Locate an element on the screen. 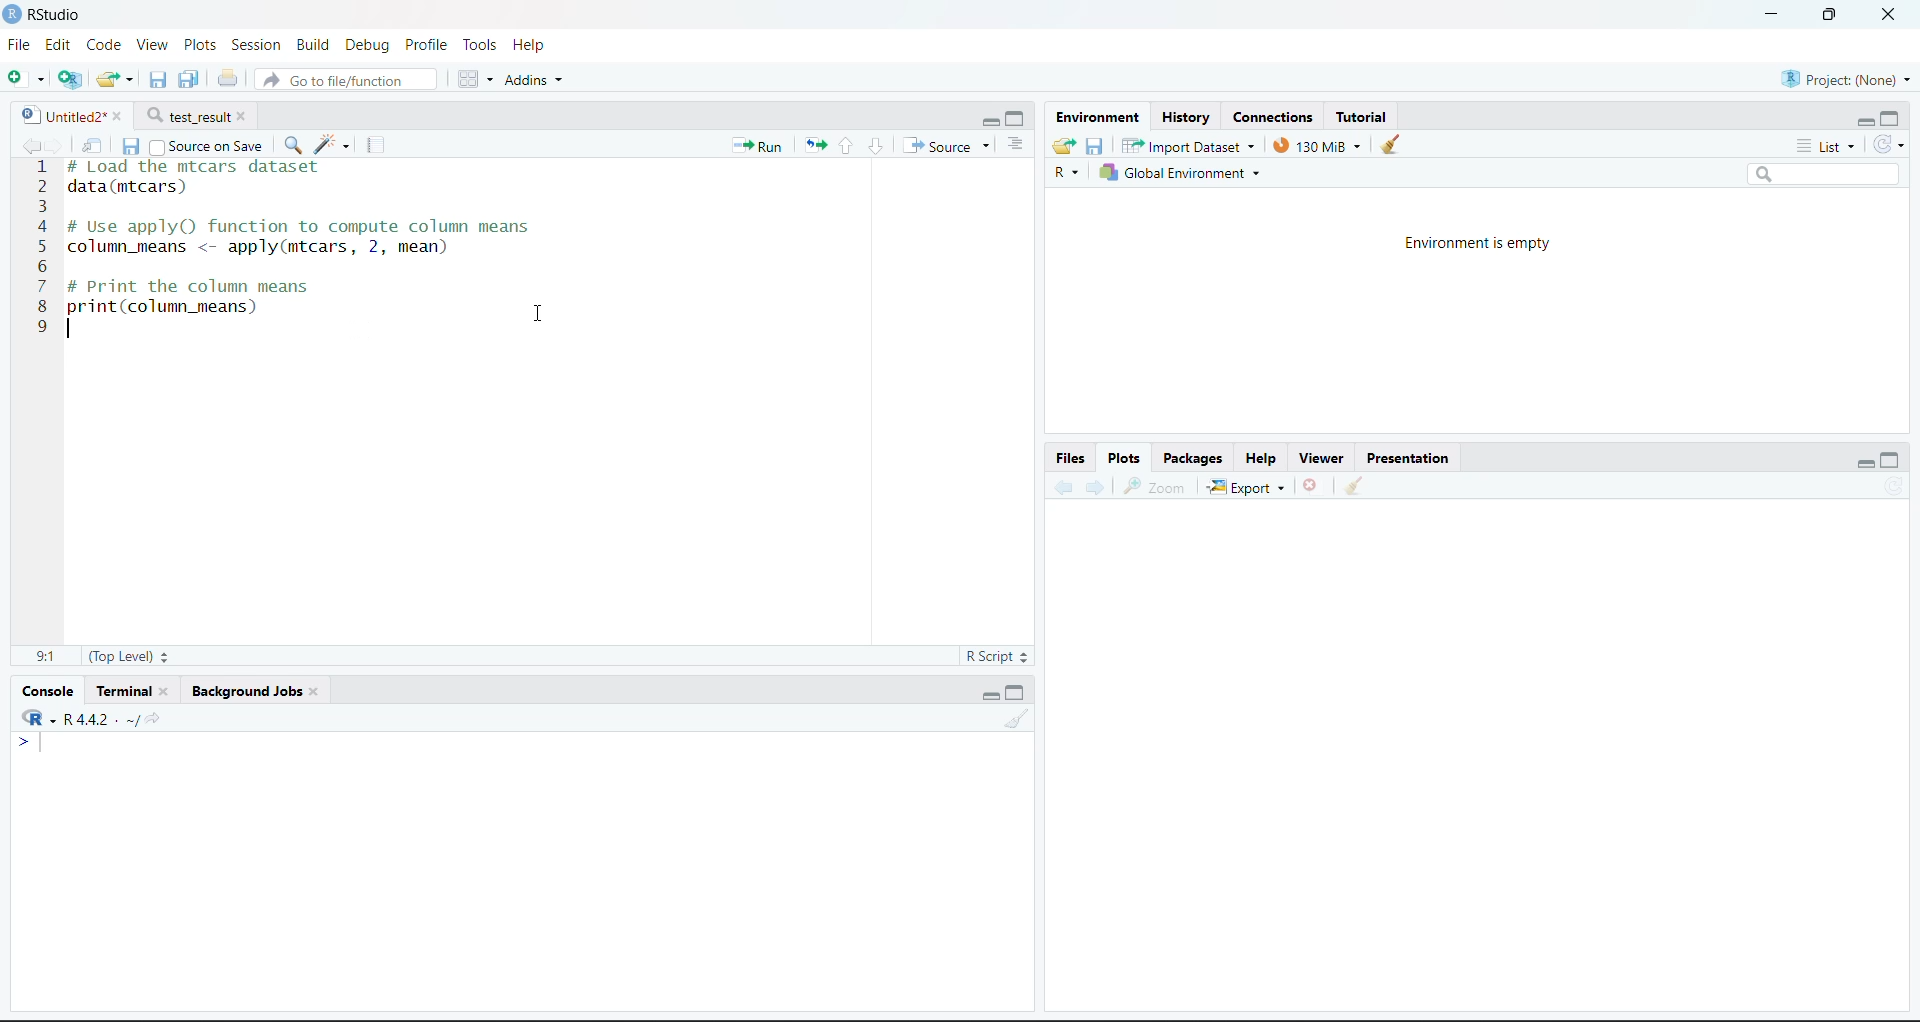  List is located at coordinates (1825, 145).